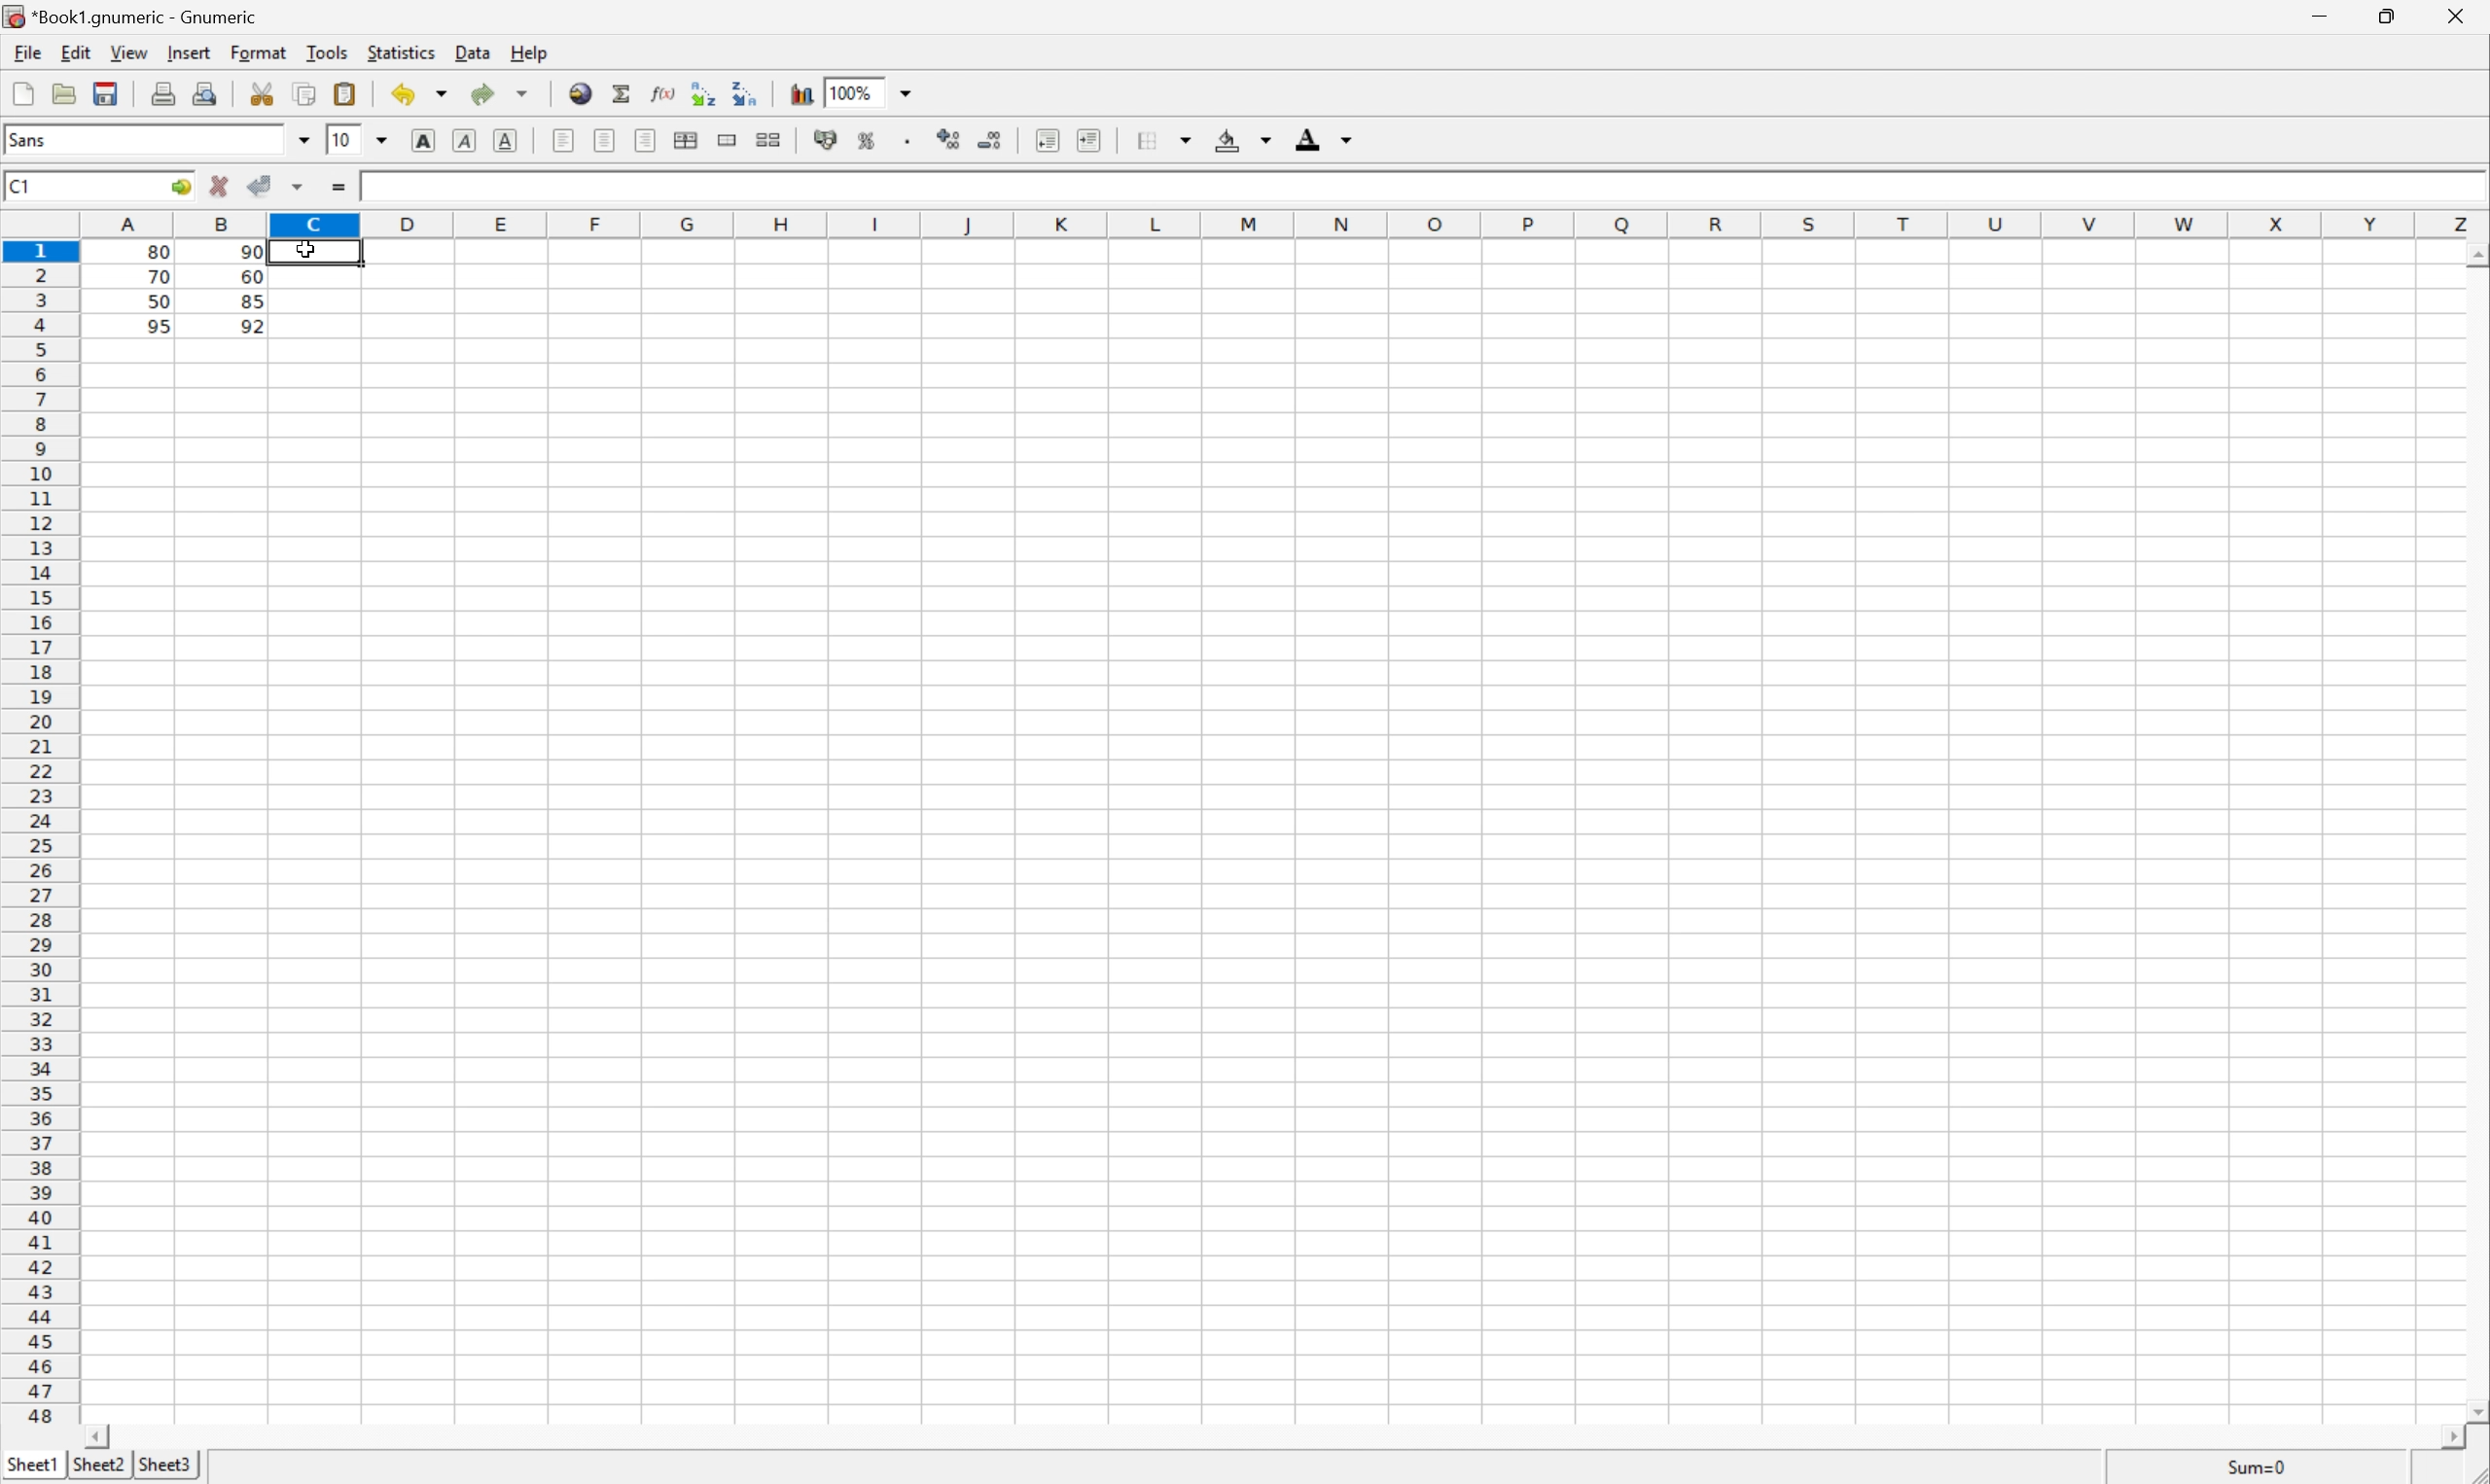  I want to click on Cut the selection, so click(263, 92).